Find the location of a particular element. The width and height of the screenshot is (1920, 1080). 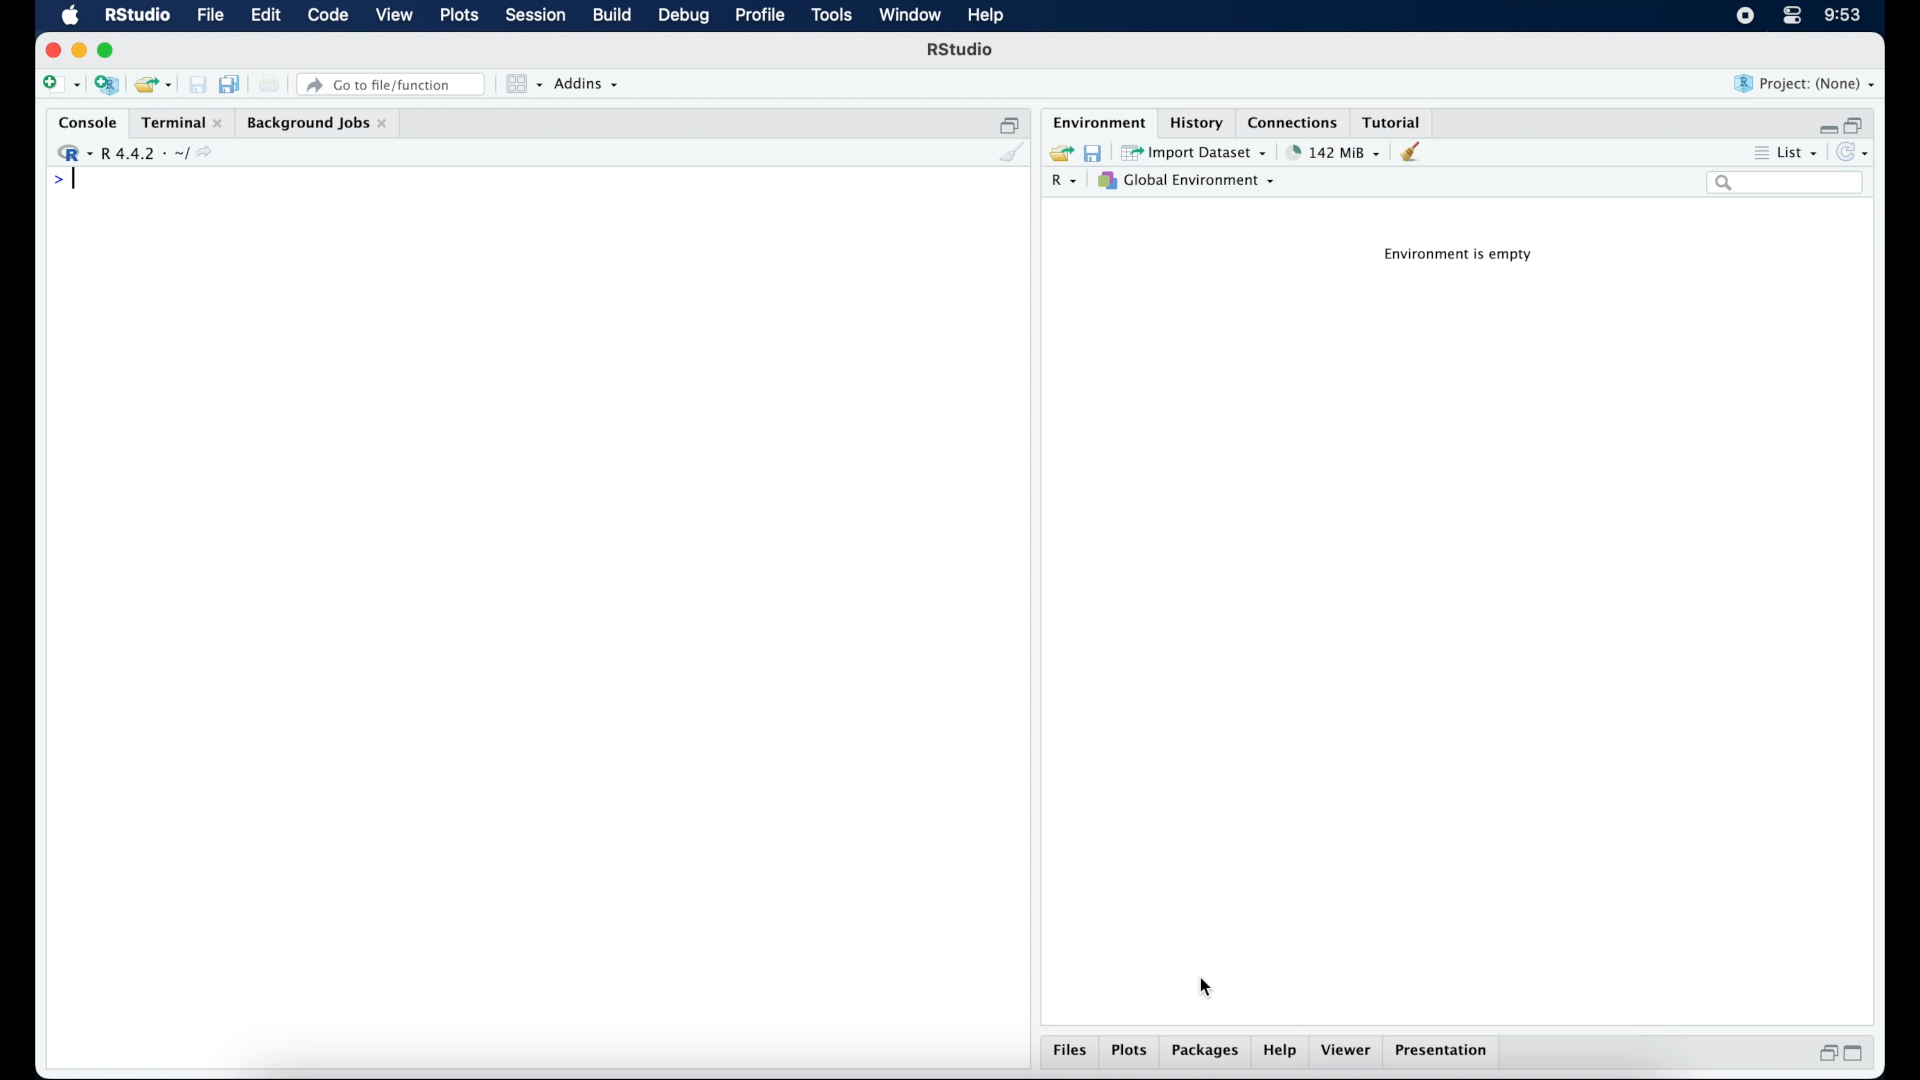

list is located at coordinates (1801, 151).